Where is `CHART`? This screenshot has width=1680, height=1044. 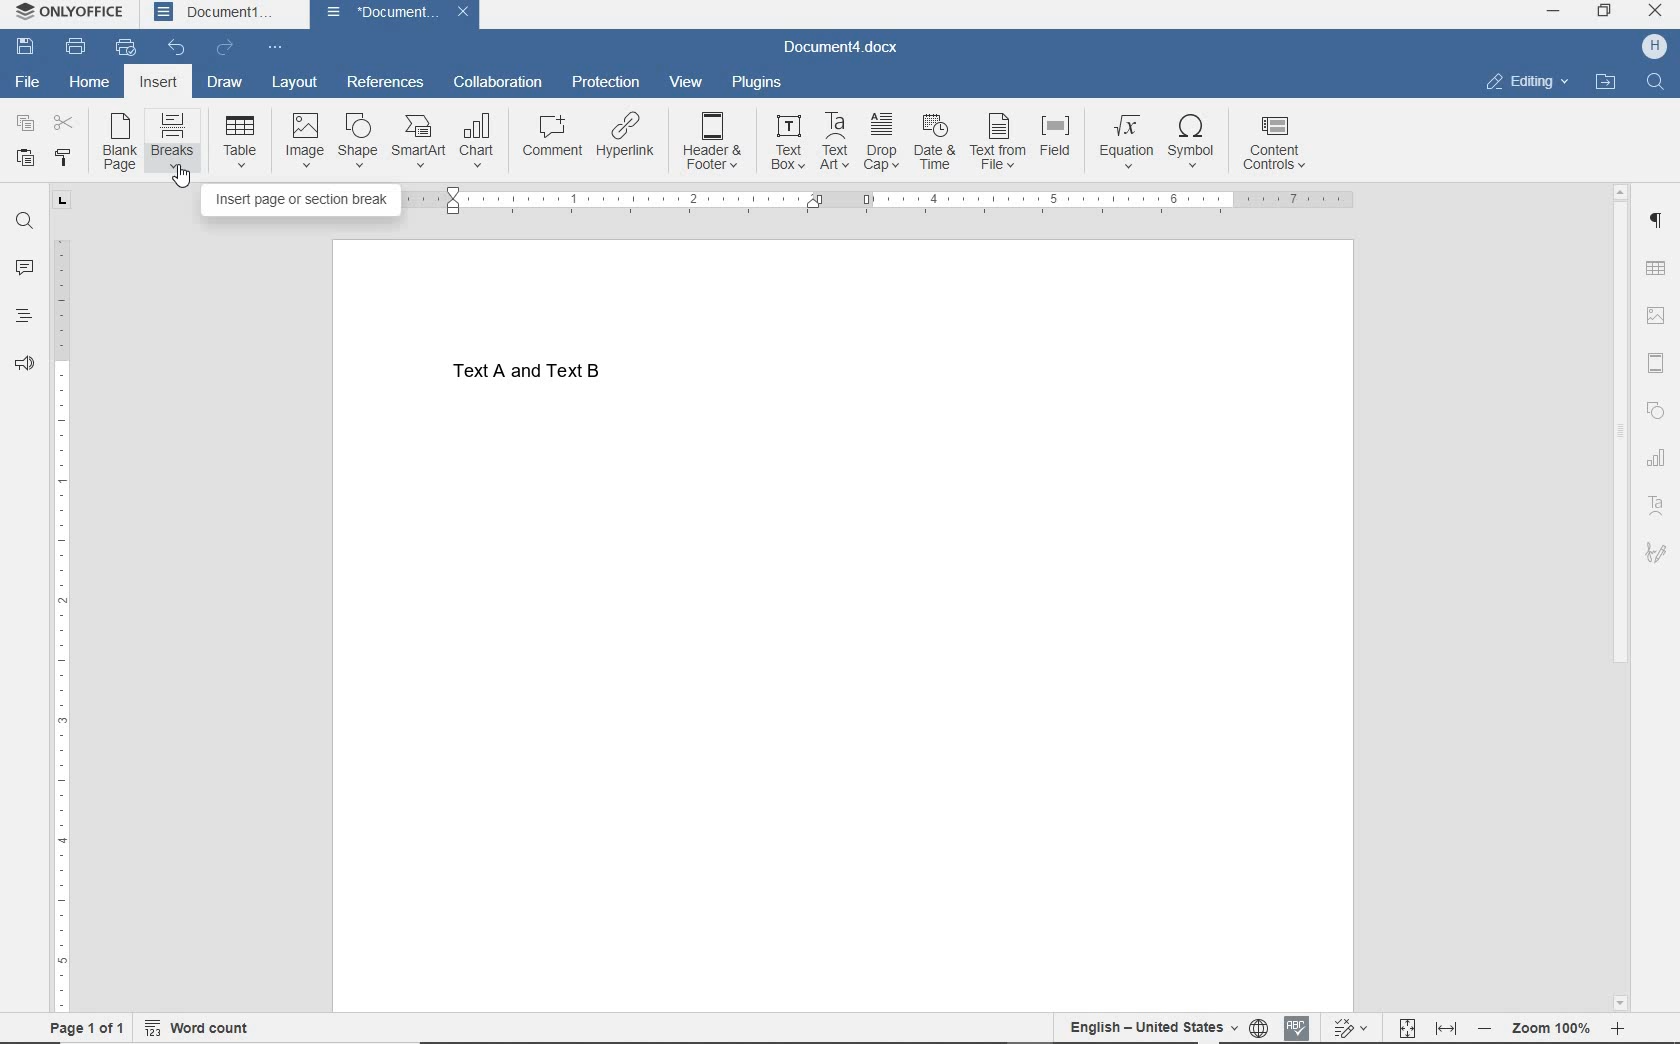 CHART is located at coordinates (1656, 457).